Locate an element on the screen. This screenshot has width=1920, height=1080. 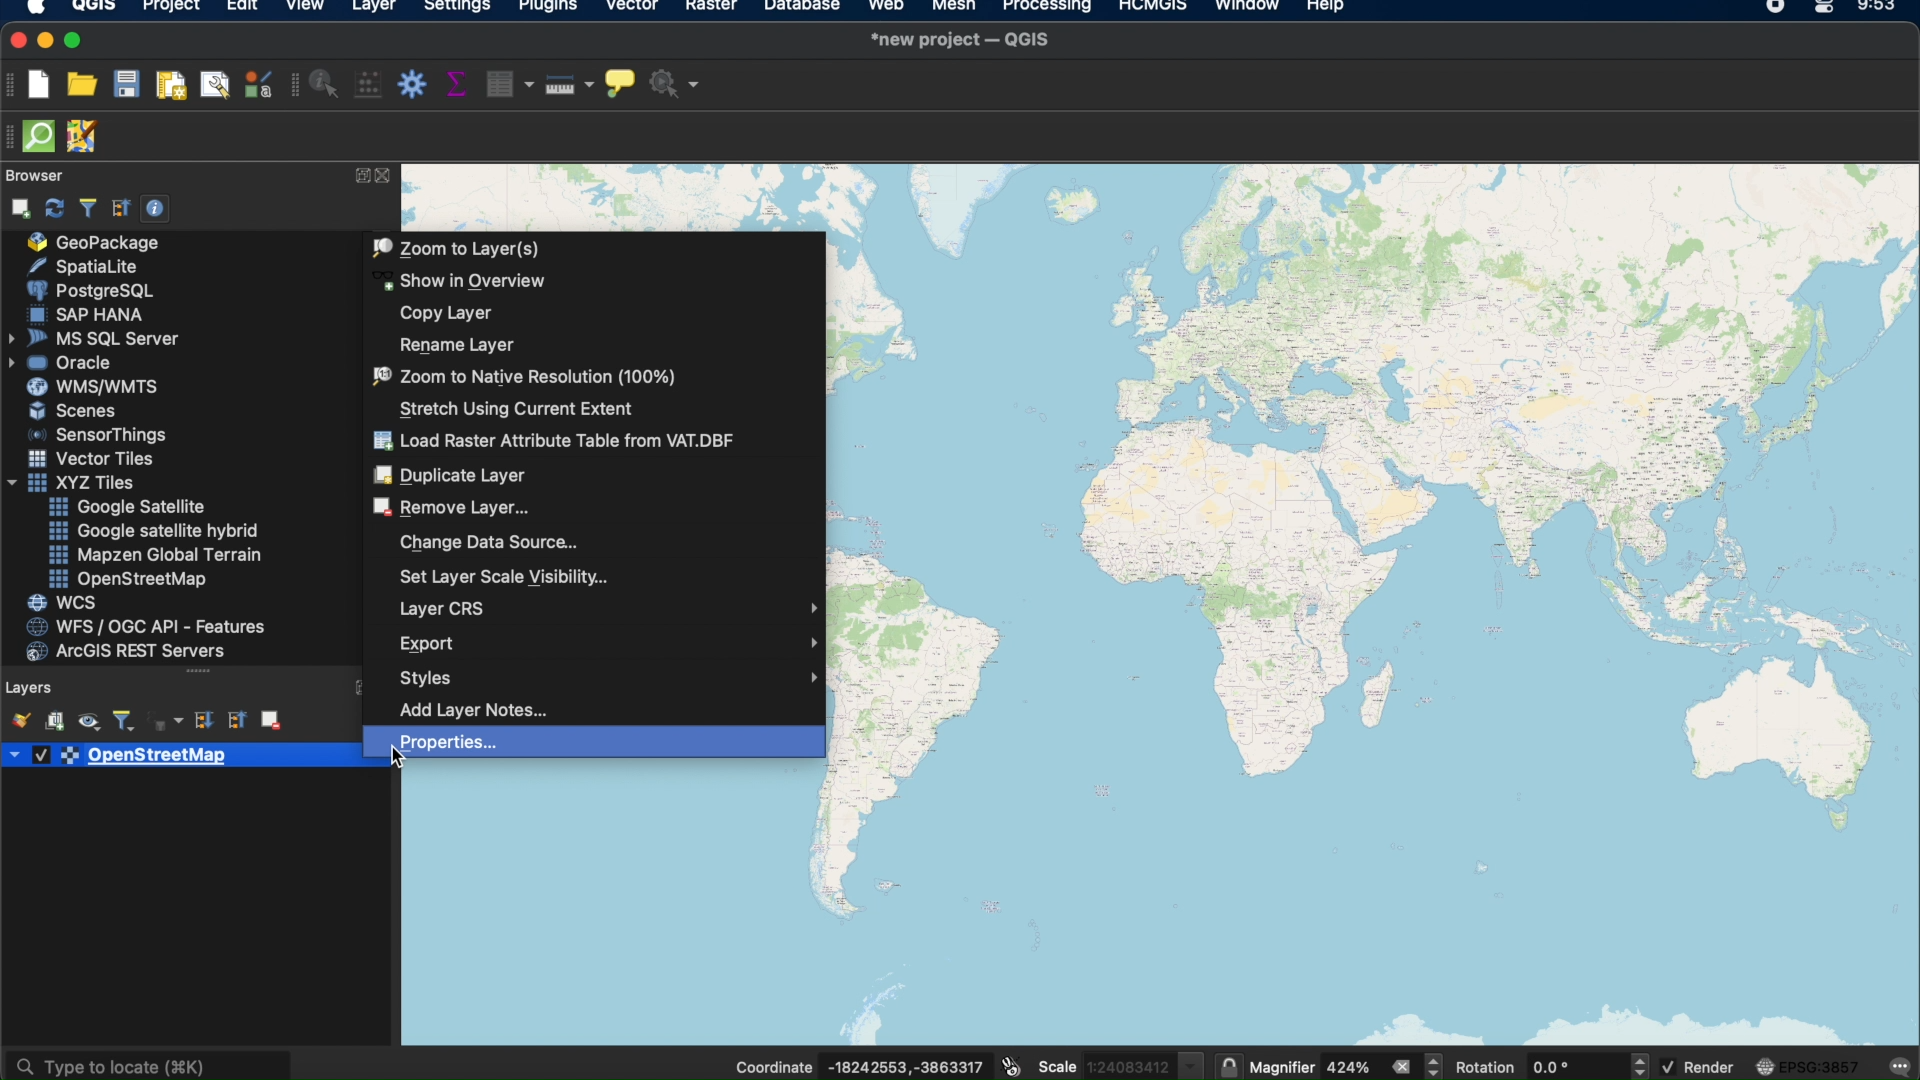
was/ogc api- features is located at coordinates (147, 627).